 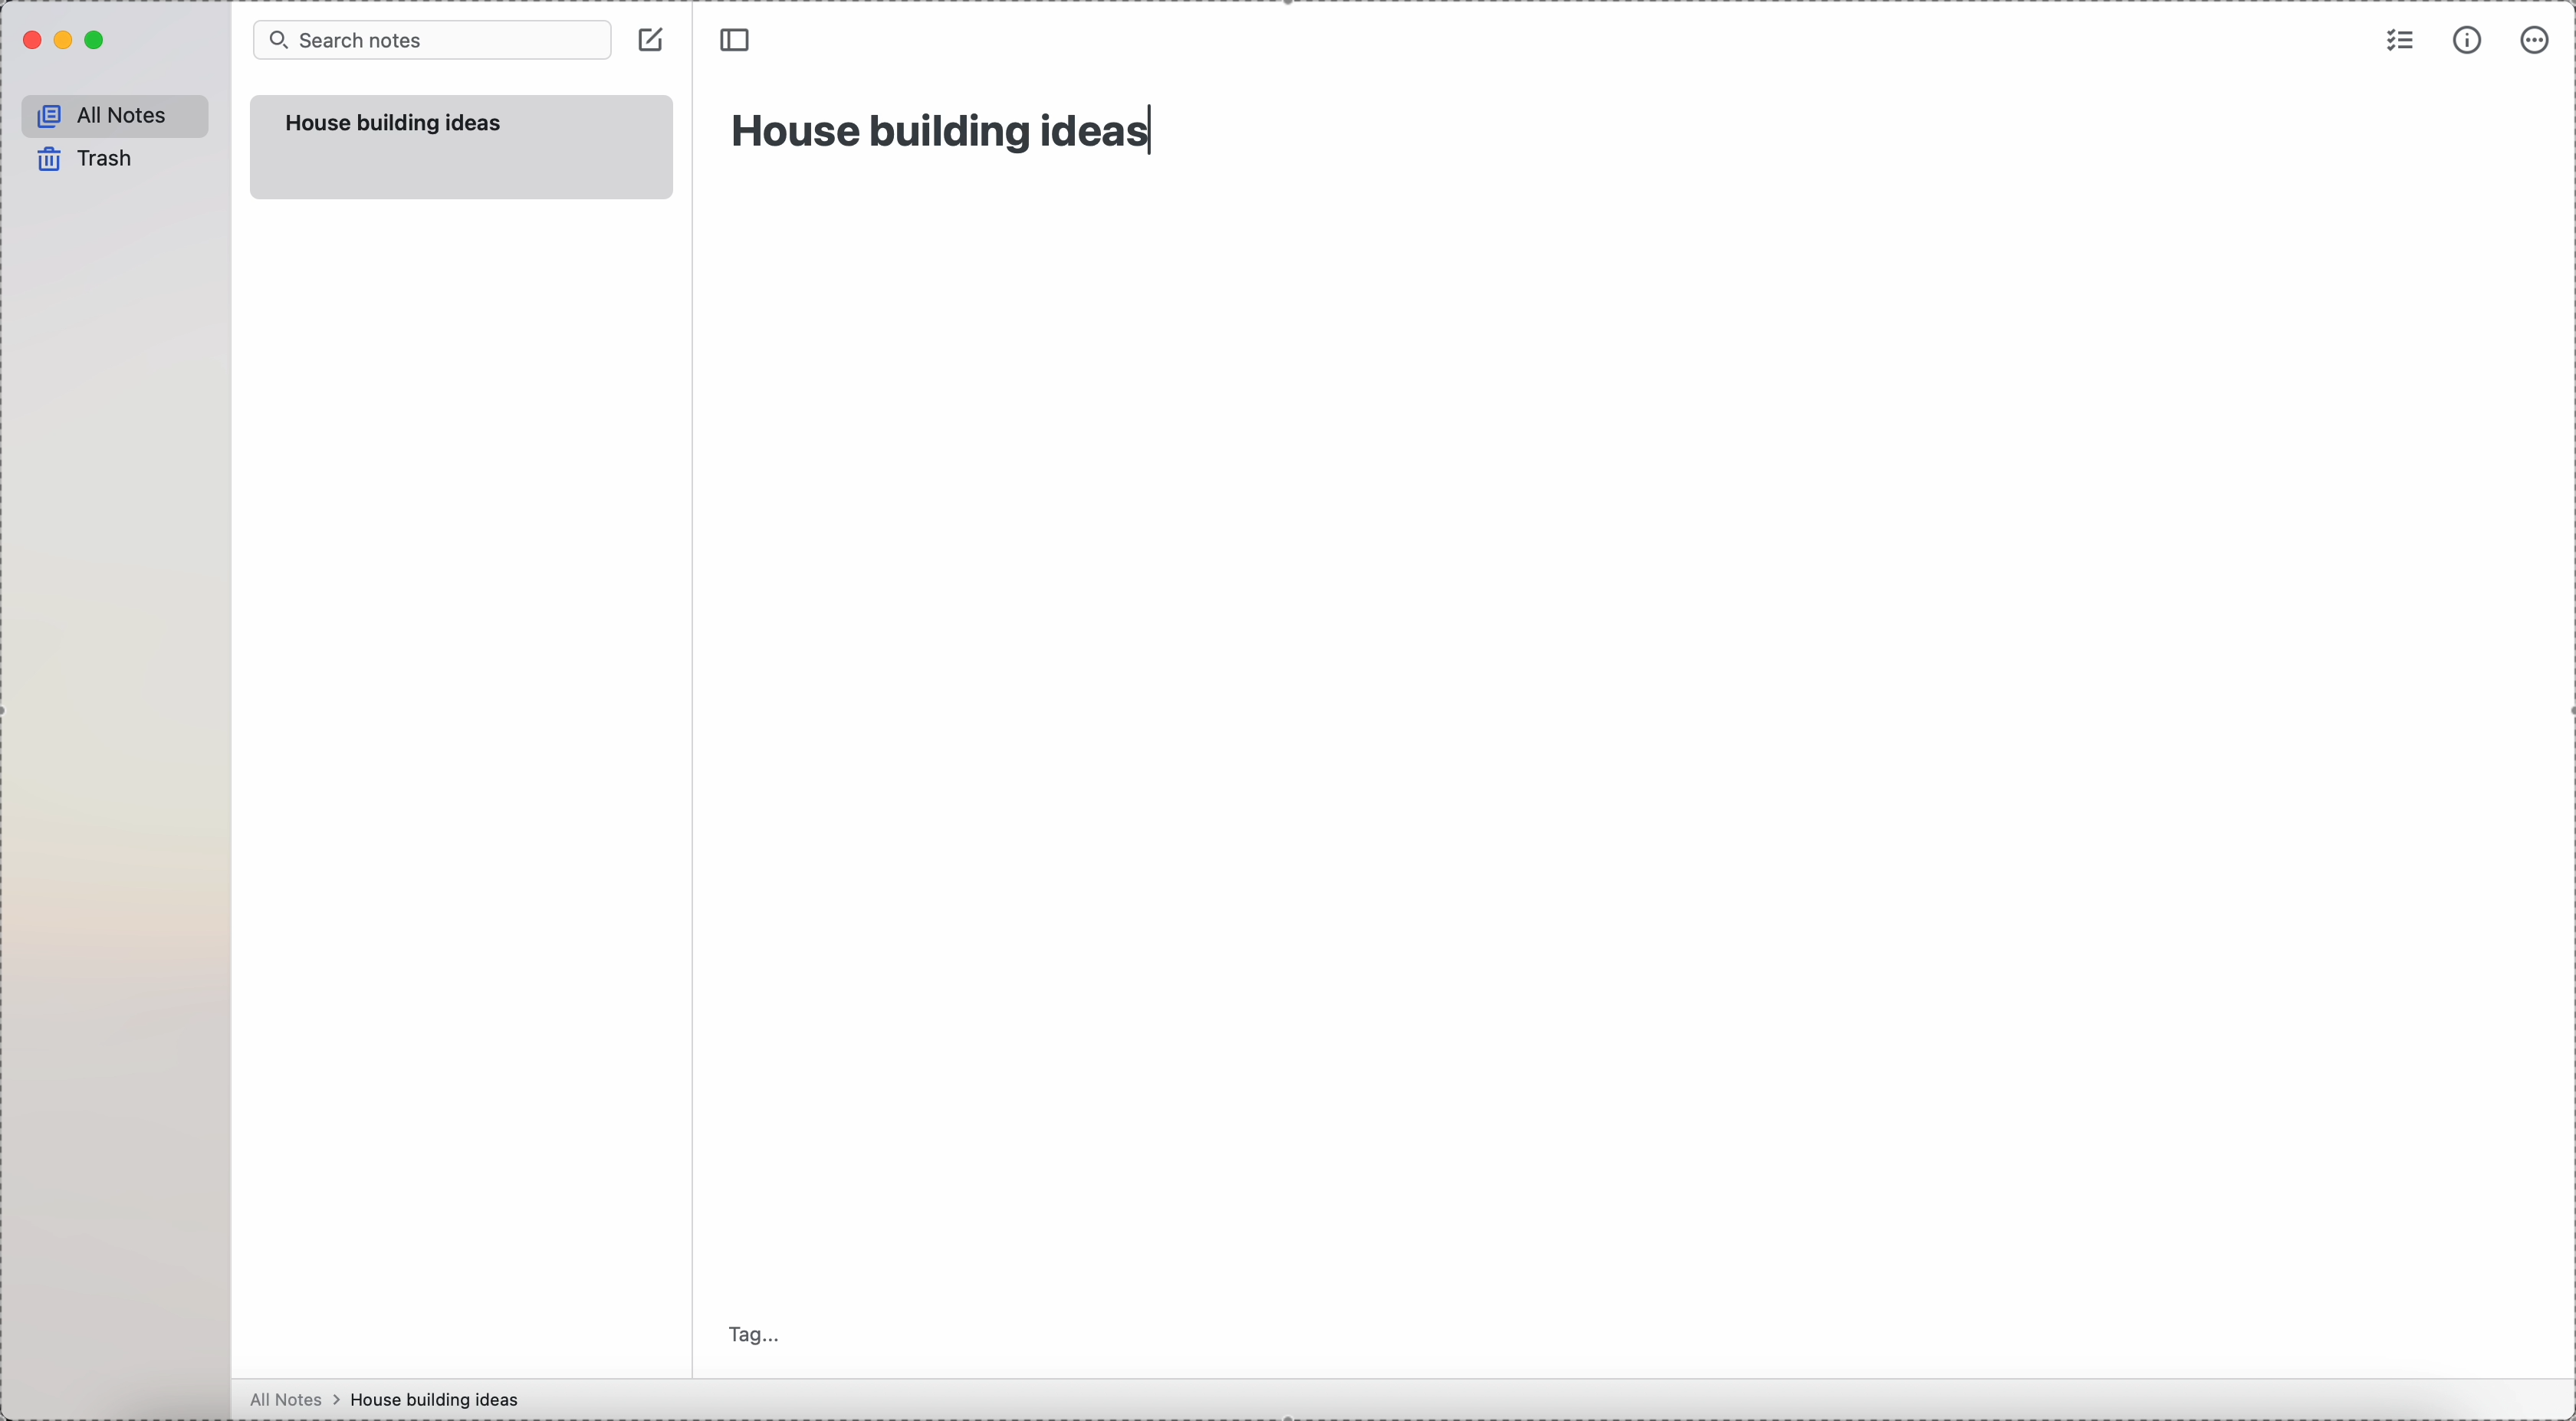 I want to click on toggle sidebar, so click(x=739, y=41).